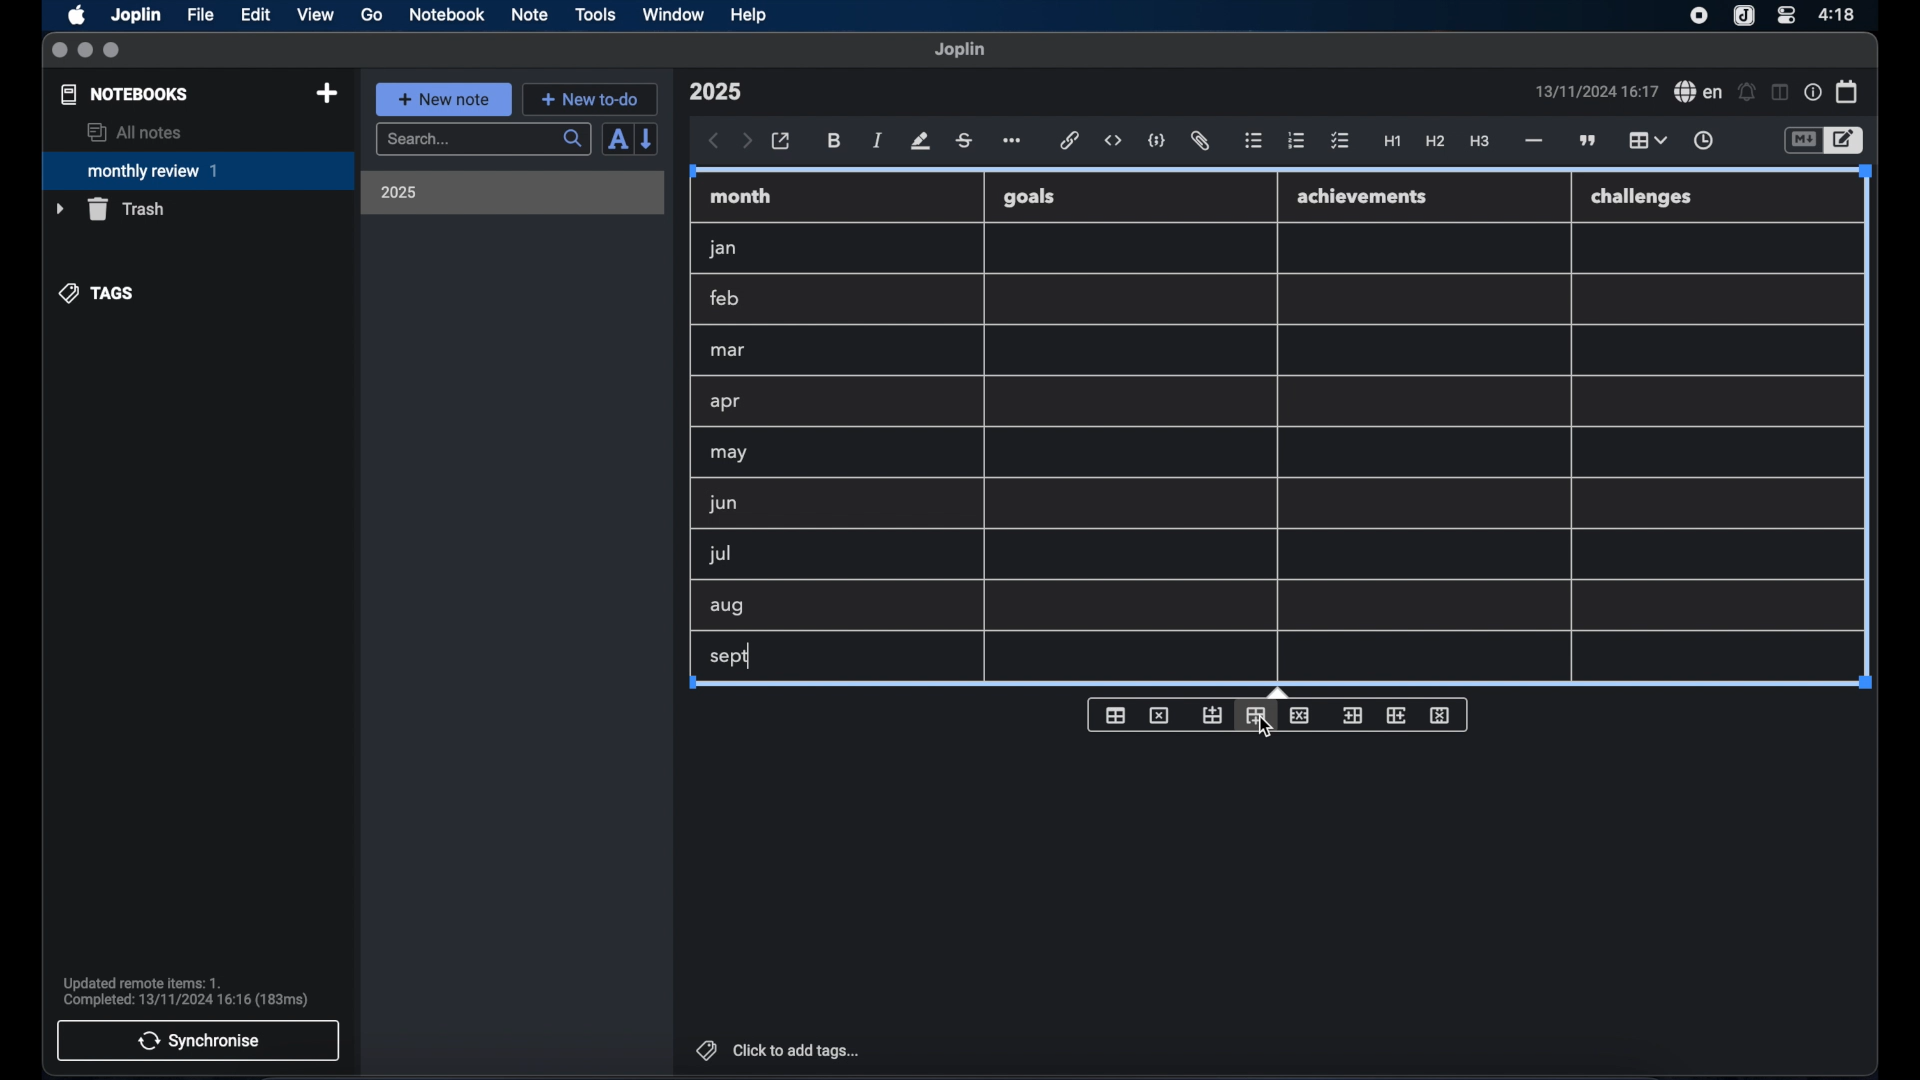 The width and height of the screenshot is (1920, 1080). I want to click on new note, so click(443, 99).